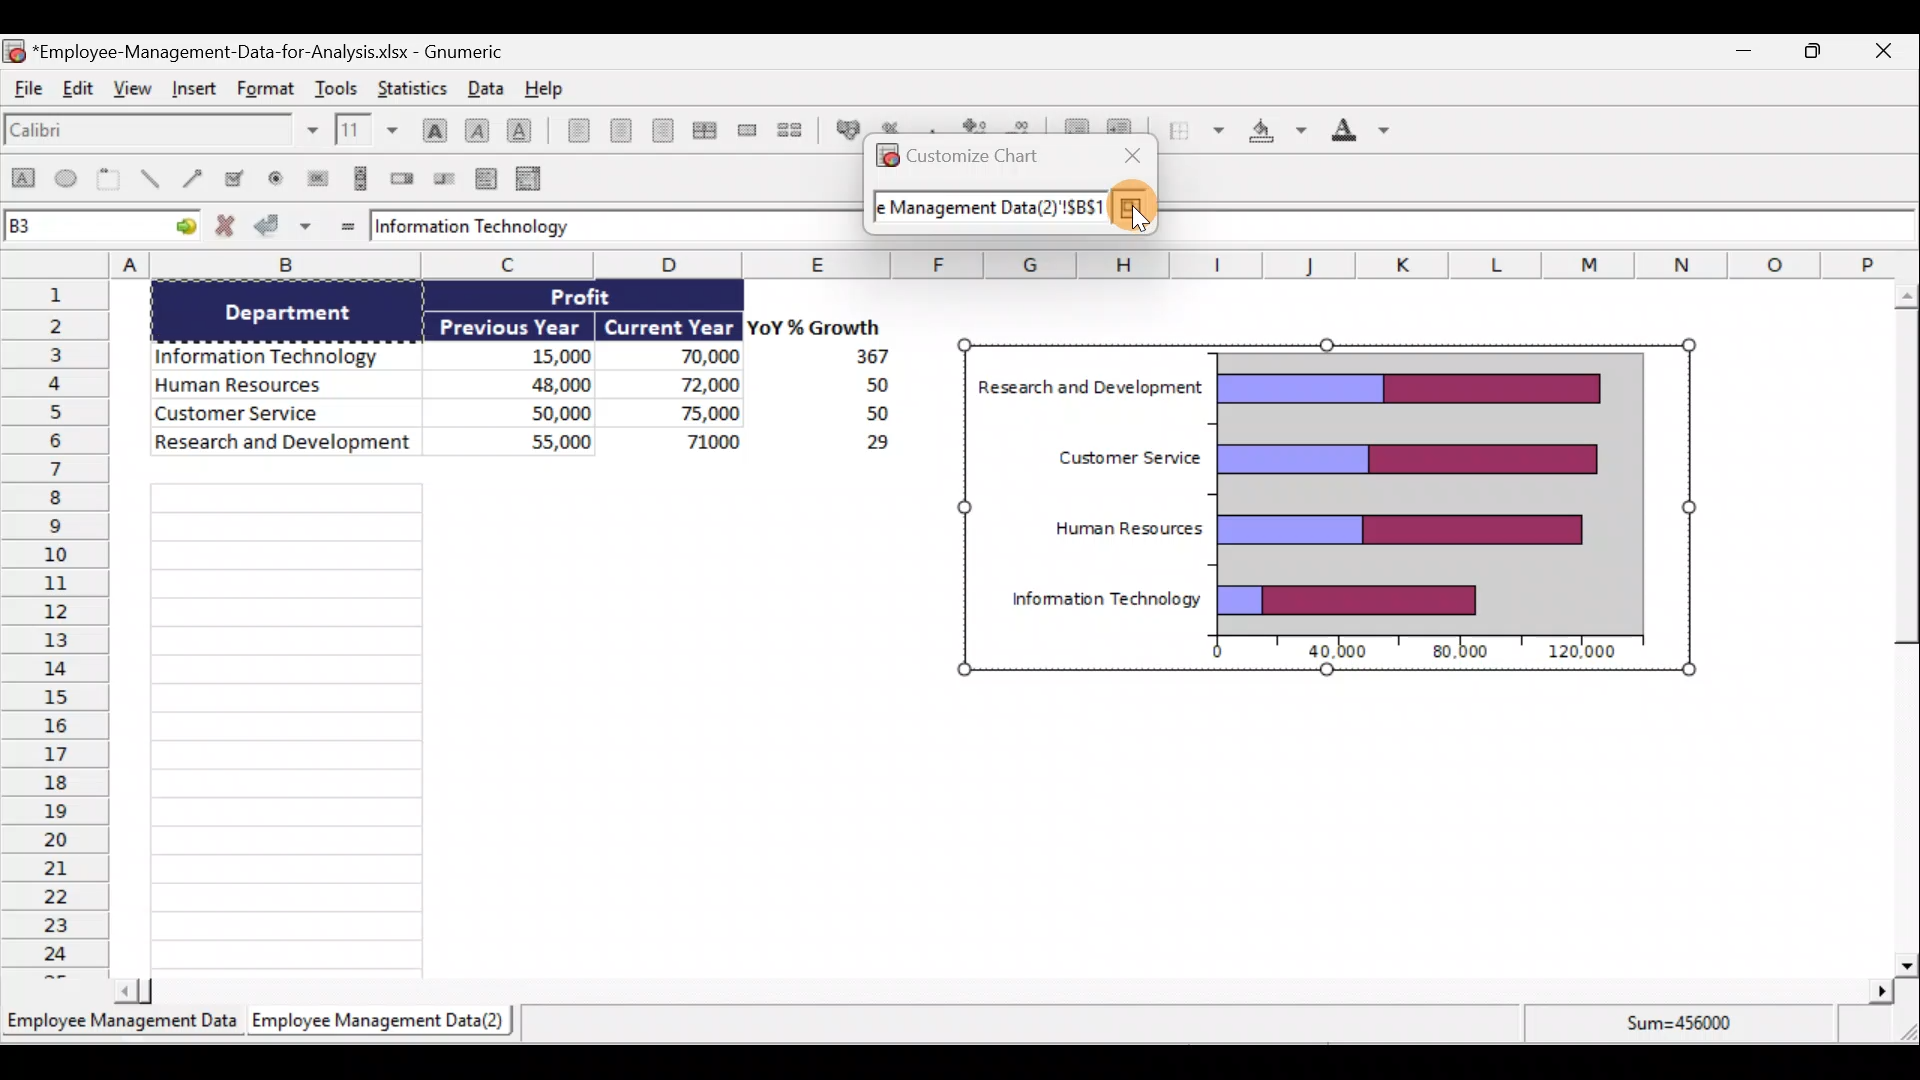 The image size is (1920, 1080). What do you see at coordinates (1690, 1028) in the screenshot?
I see `Sum` at bounding box center [1690, 1028].